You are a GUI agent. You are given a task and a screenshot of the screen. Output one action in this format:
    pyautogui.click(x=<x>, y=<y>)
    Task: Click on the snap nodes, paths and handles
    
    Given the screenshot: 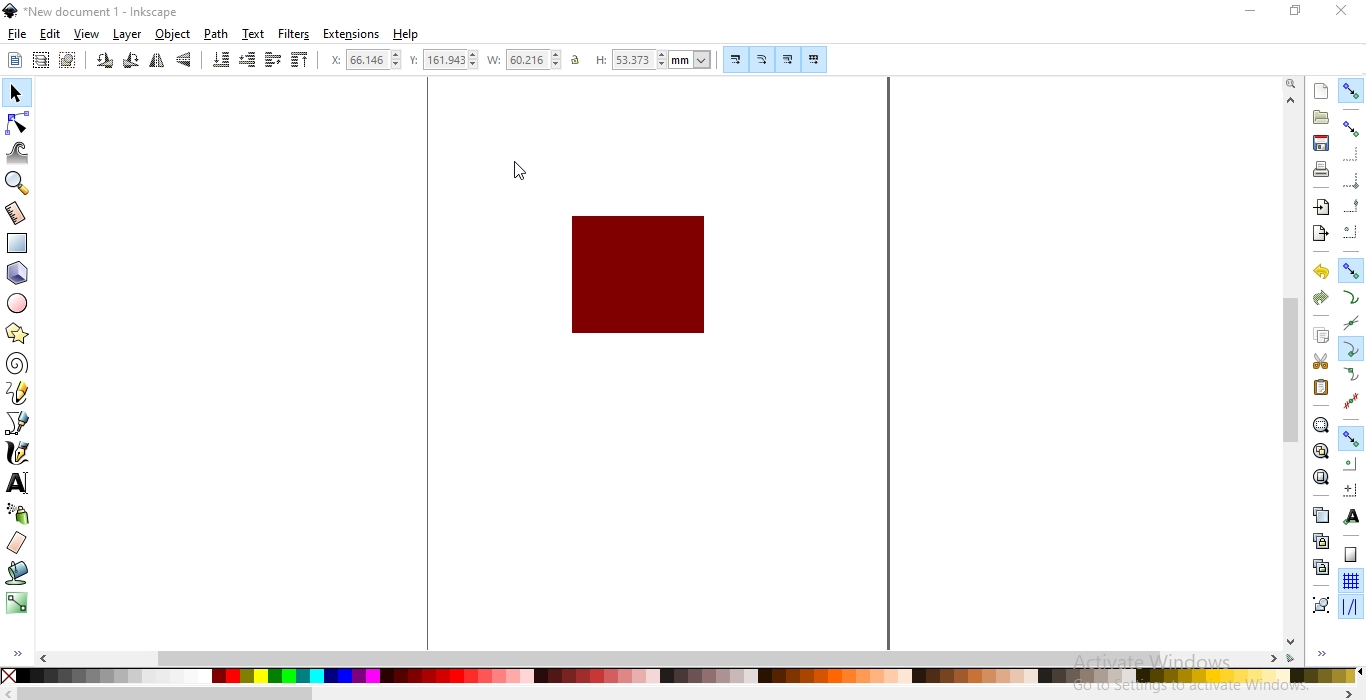 What is the action you would take?
    pyautogui.click(x=1350, y=439)
    